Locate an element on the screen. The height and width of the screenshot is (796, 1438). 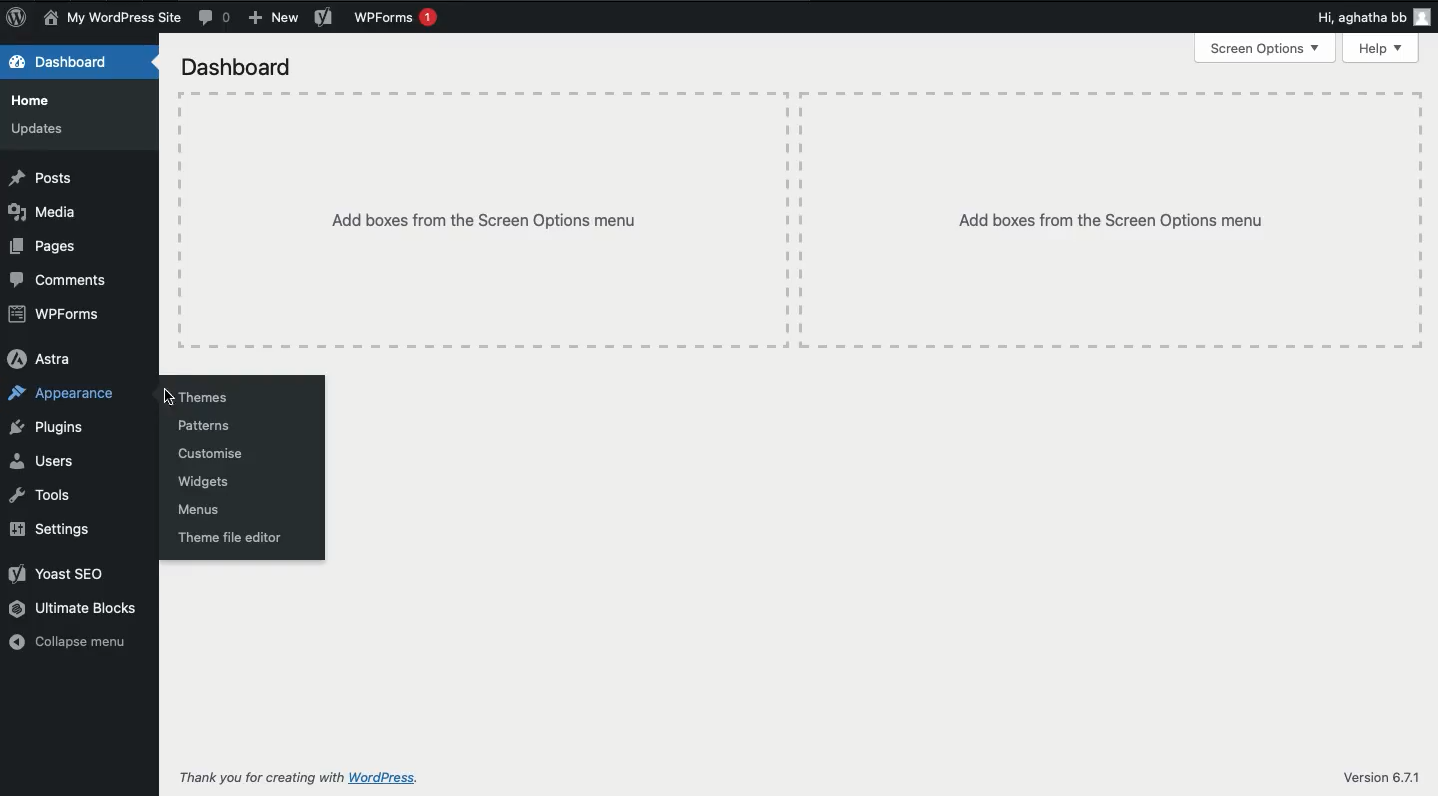
Comments is located at coordinates (62, 279).